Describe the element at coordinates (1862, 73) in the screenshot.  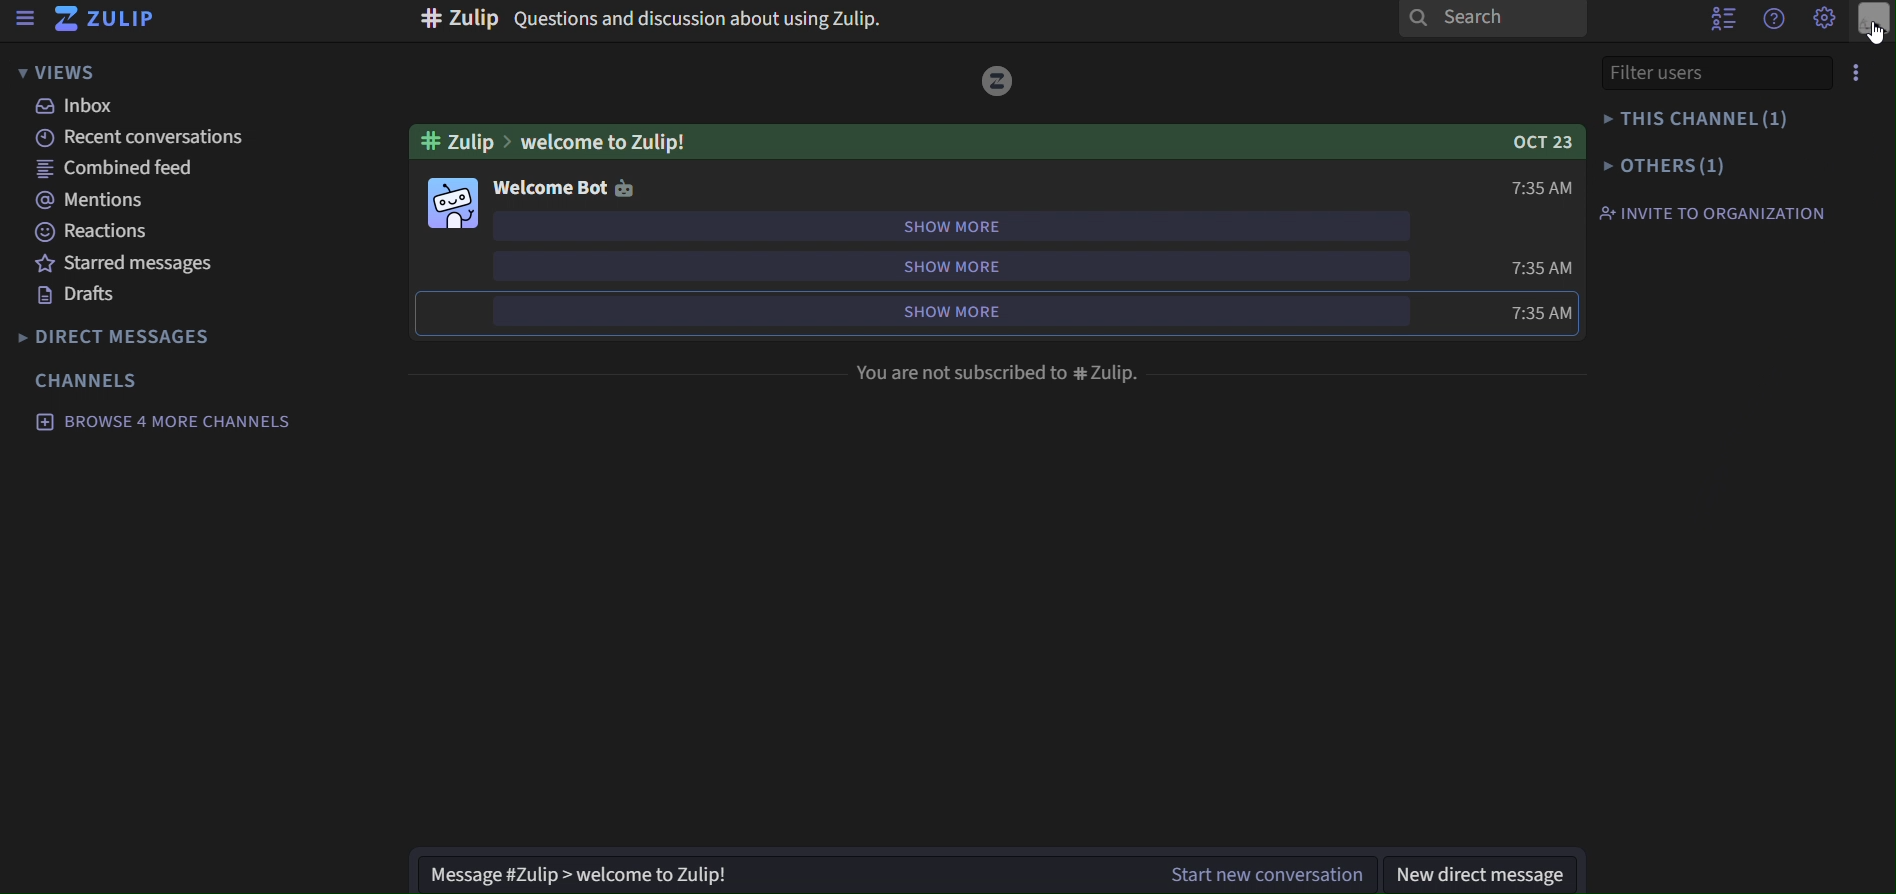
I see `options` at that location.